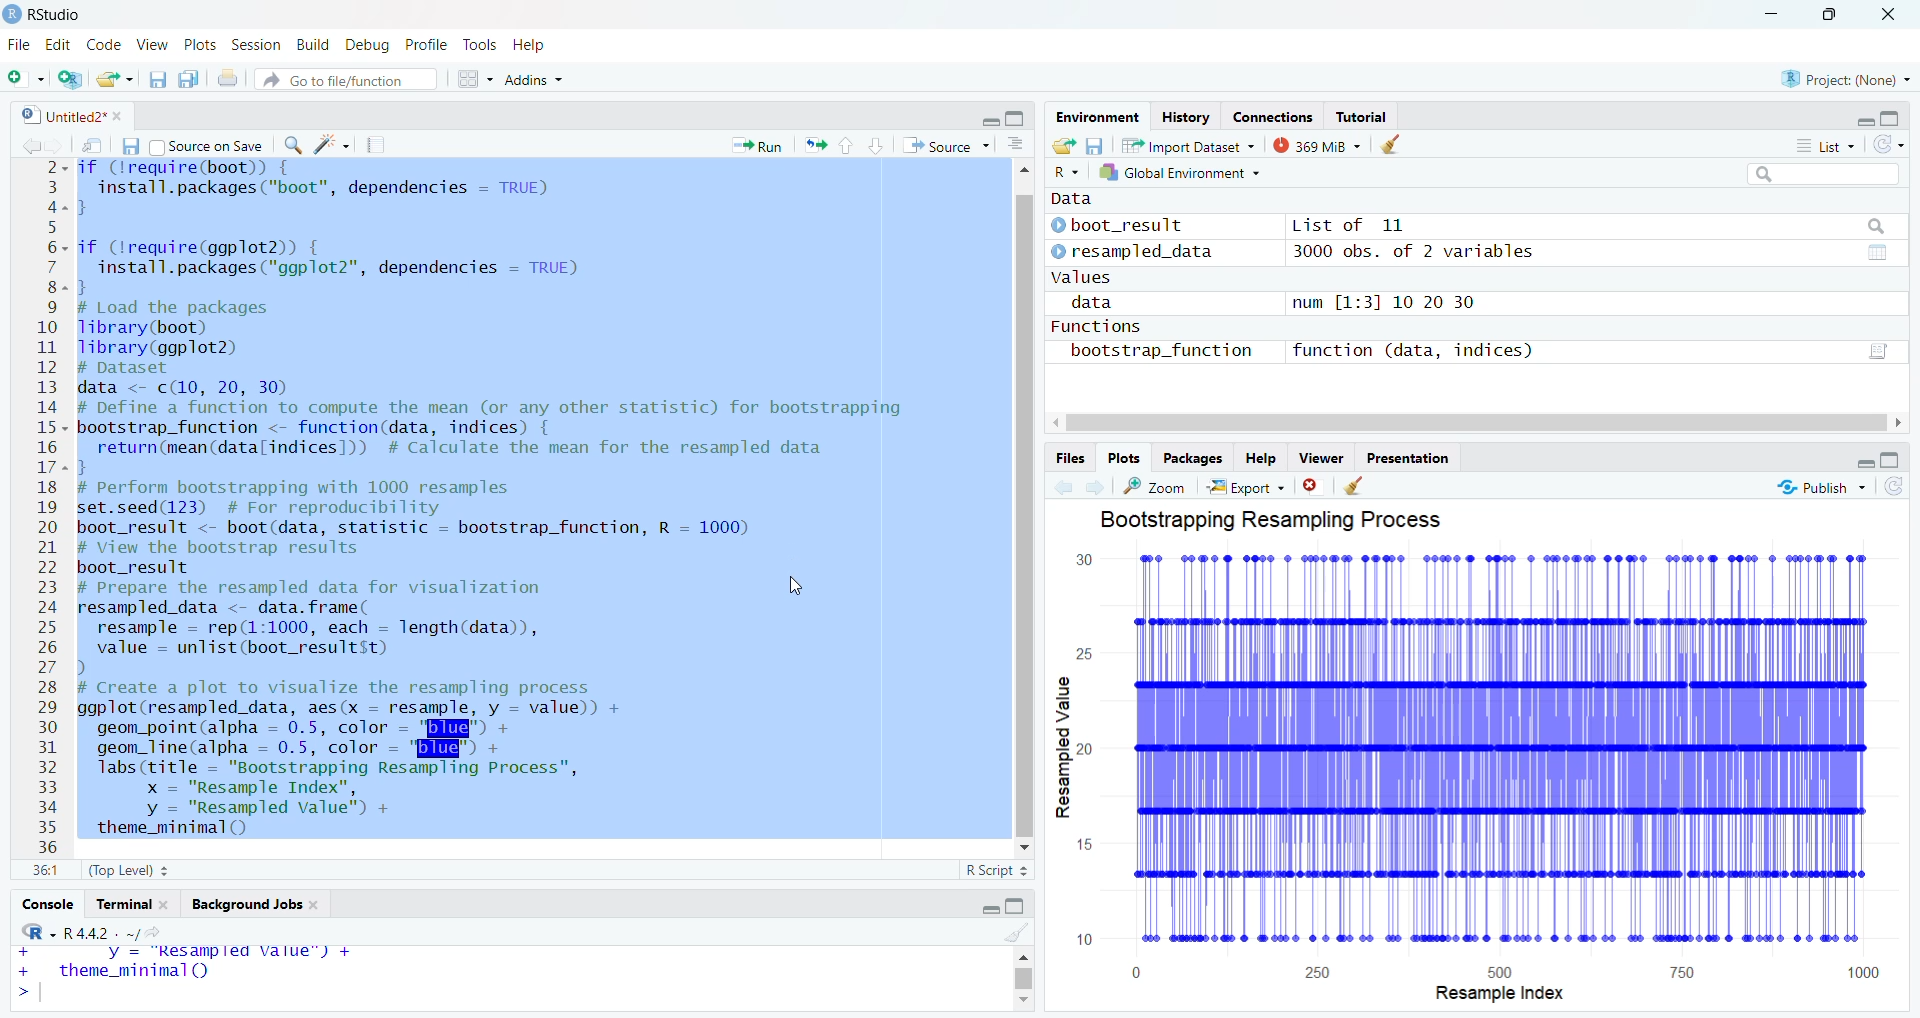  Describe the element at coordinates (46, 869) in the screenshot. I see `1:1` at that location.